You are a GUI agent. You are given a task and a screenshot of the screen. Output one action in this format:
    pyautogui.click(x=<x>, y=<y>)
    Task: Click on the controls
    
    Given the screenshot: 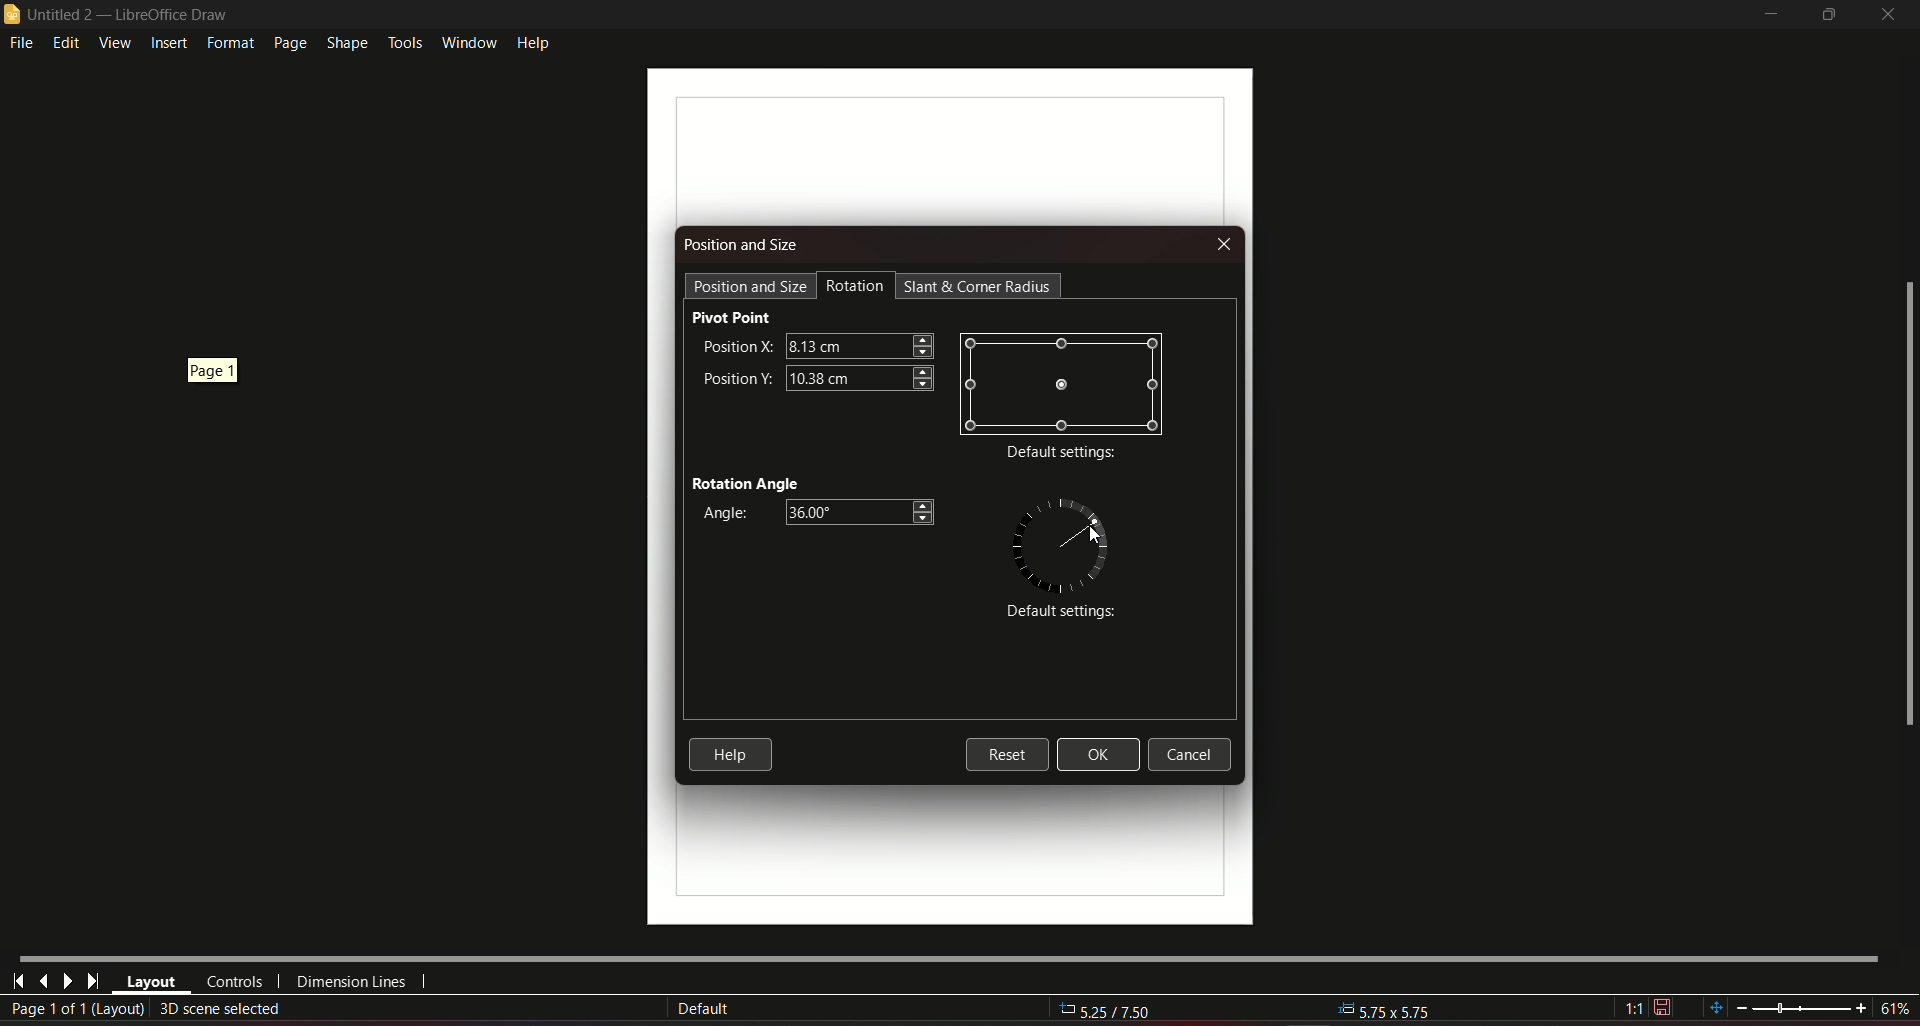 What is the action you would take?
    pyautogui.click(x=233, y=982)
    